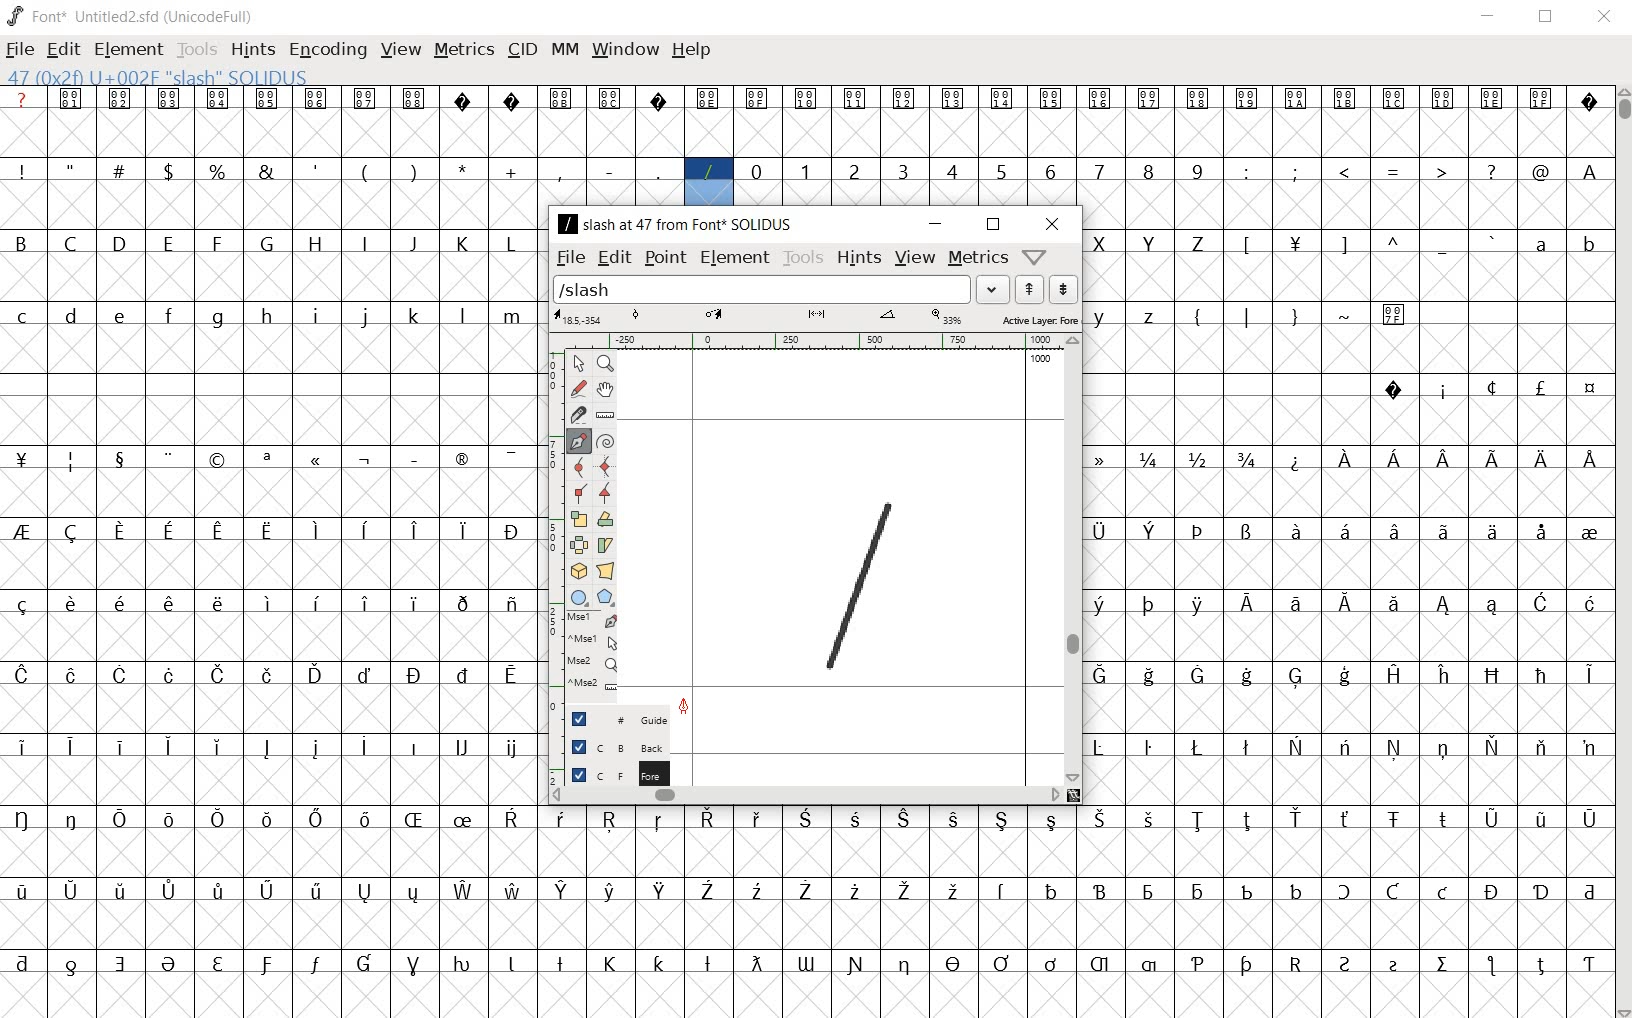 Image resolution: width=1632 pixels, height=1018 pixels. I want to click on small letters c-z, so click(273, 314).